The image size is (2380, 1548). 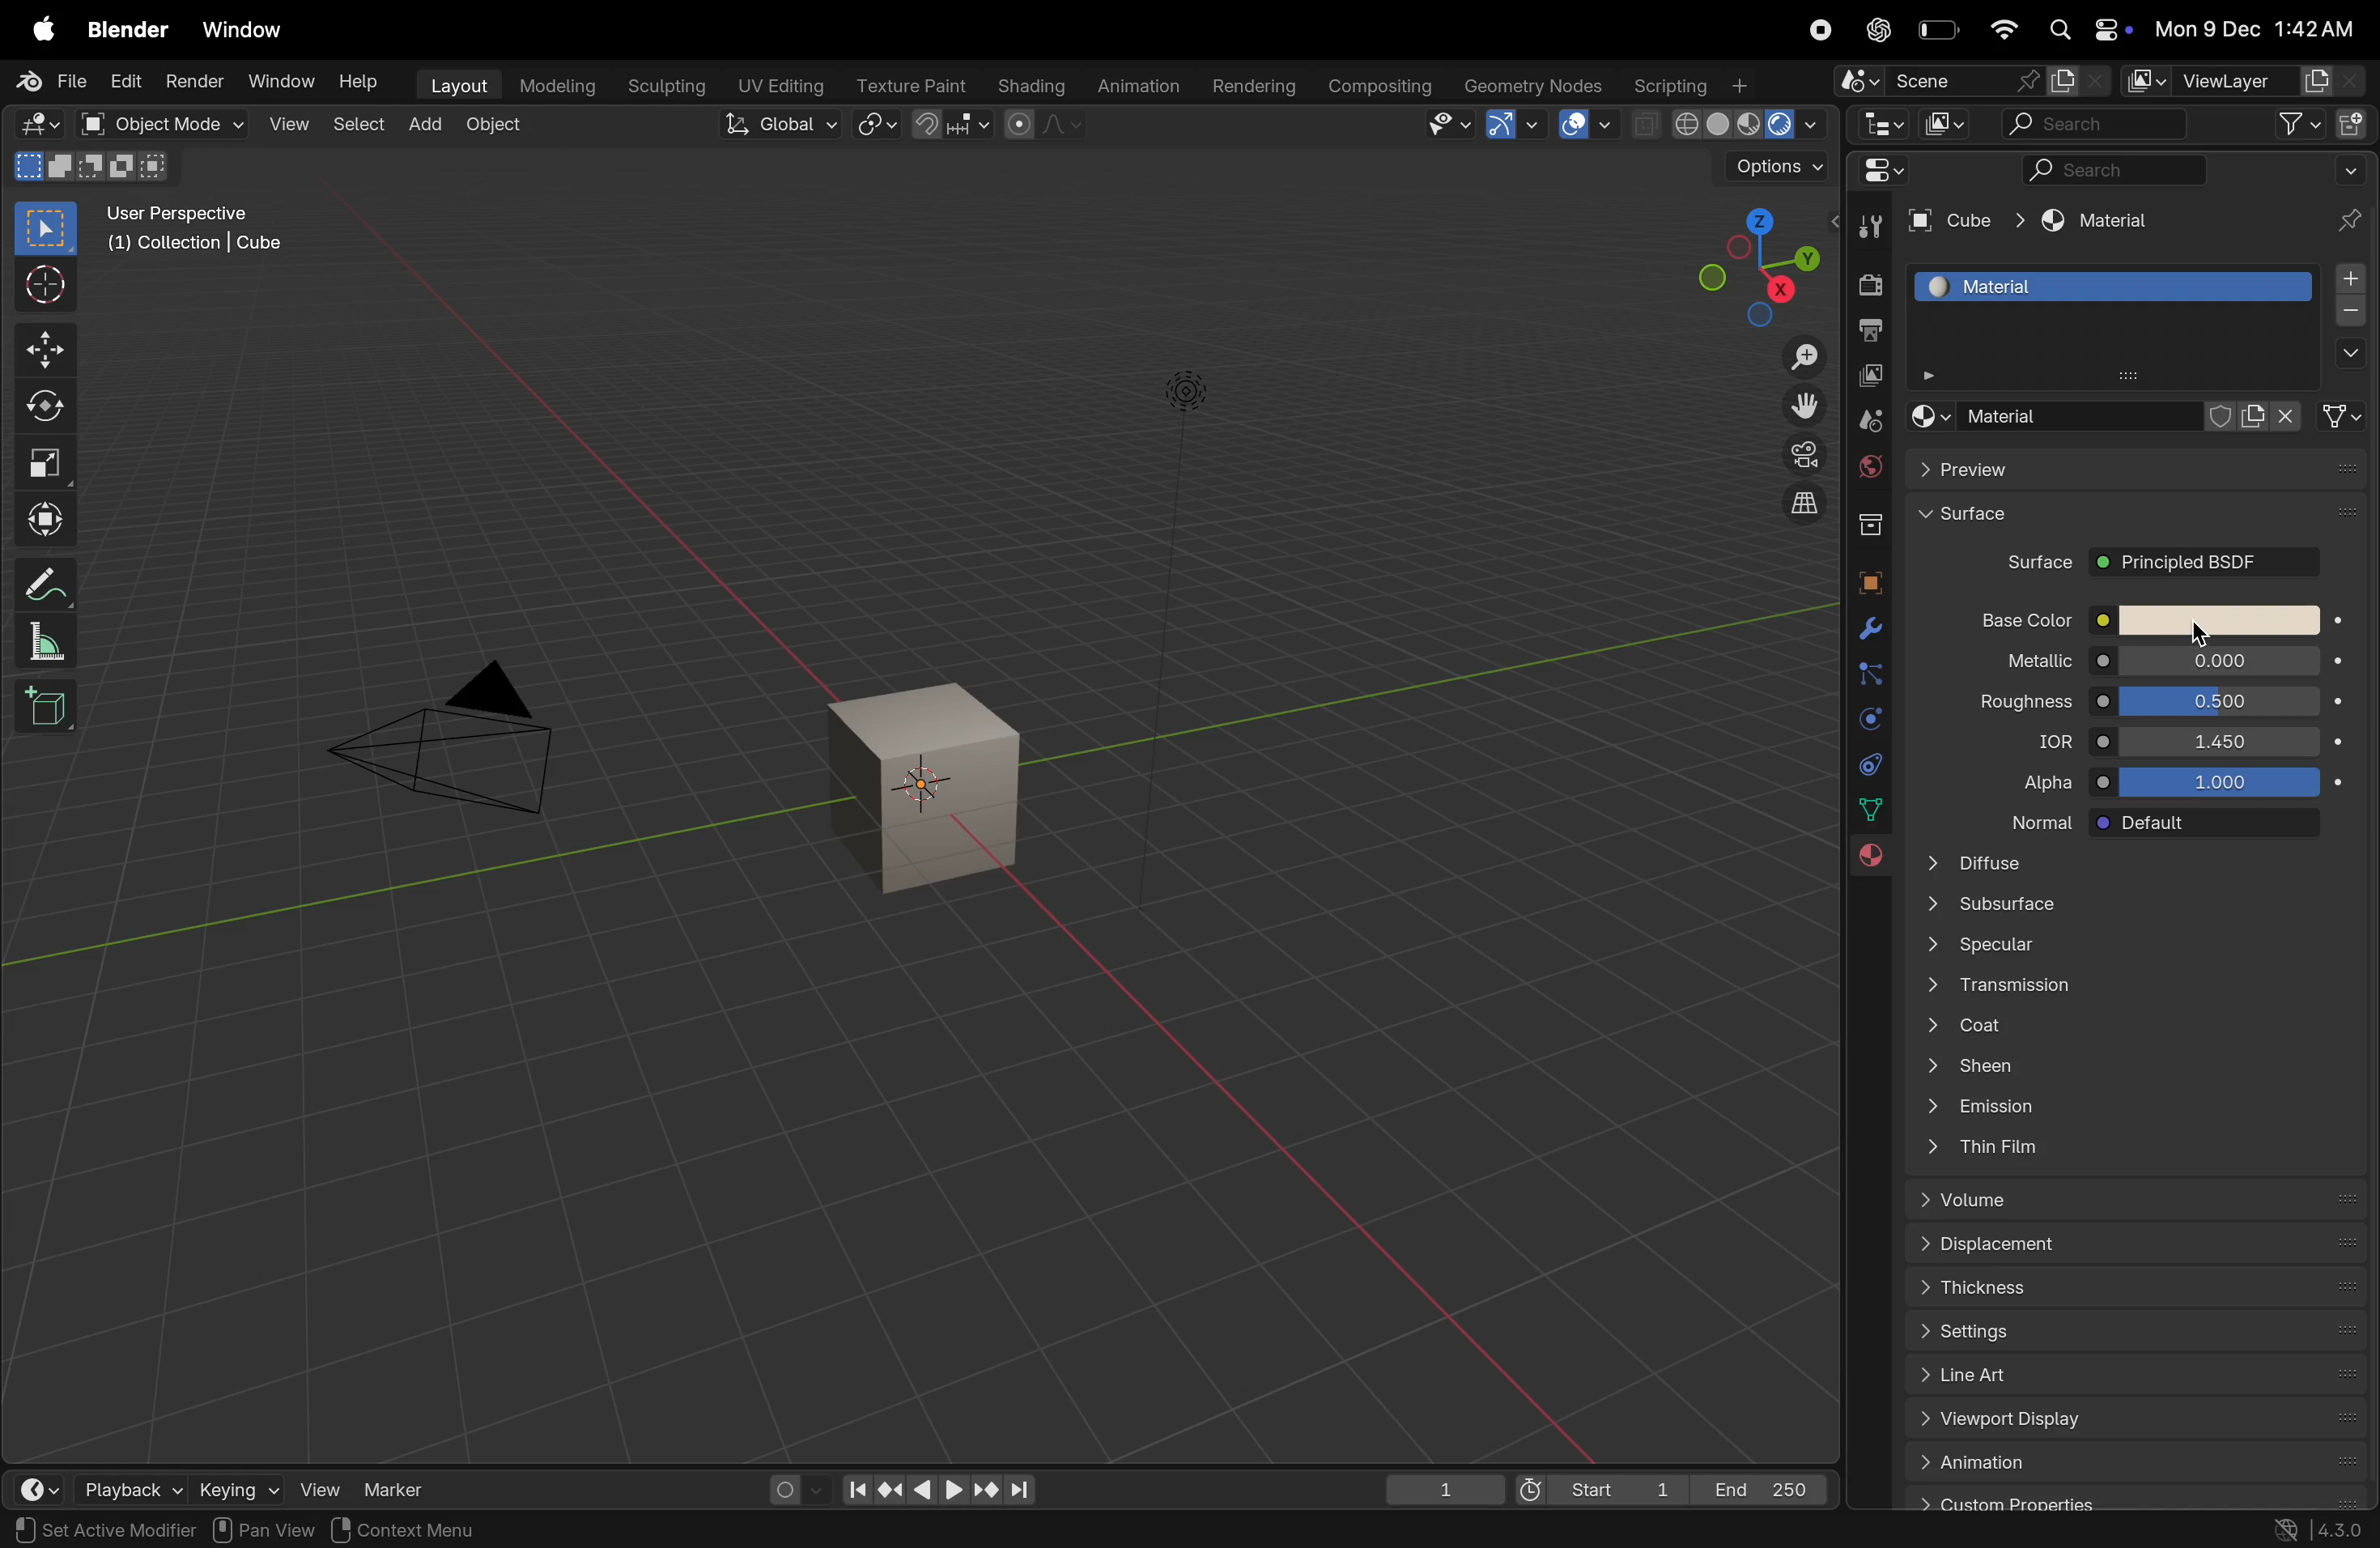 What do you see at coordinates (2136, 1149) in the screenshot?
I see `this fan` at bounding box center [2136, 1149].